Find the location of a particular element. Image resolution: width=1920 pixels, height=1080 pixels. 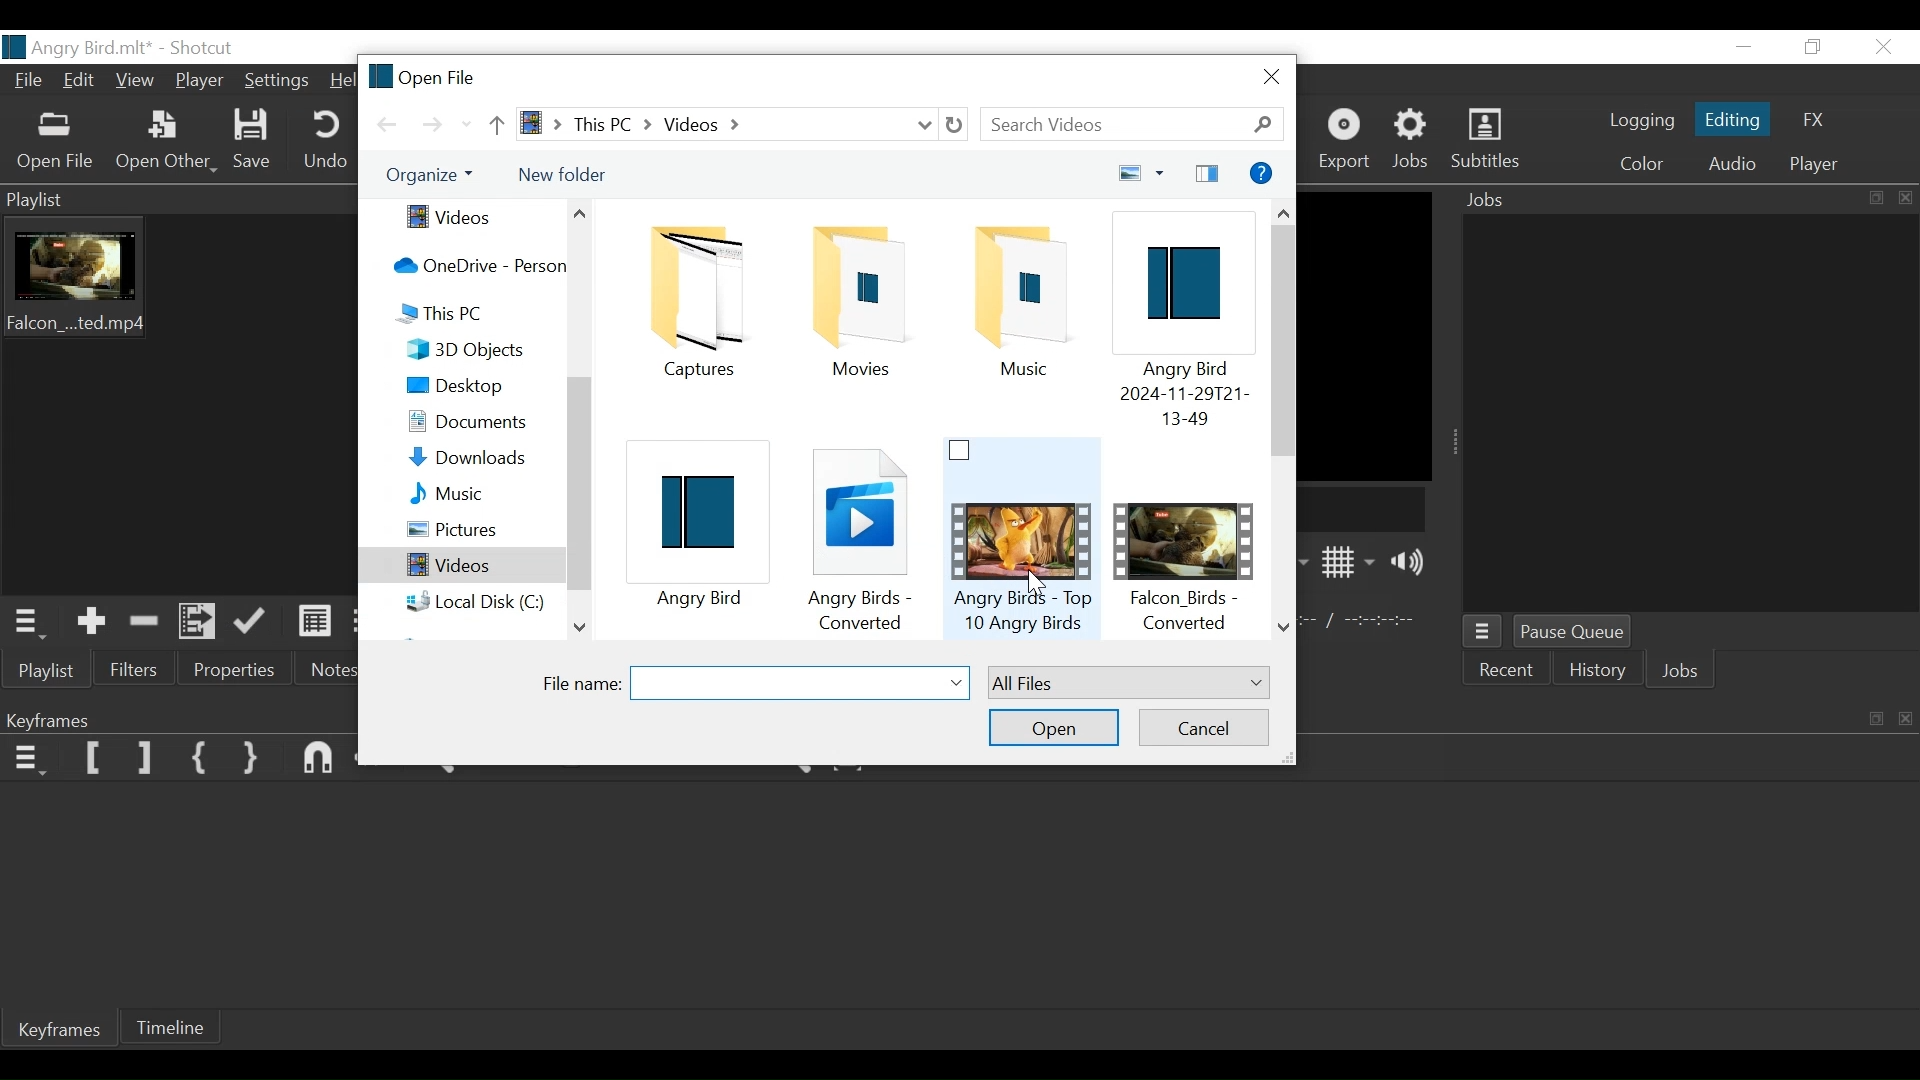

Pause Queue is located at coordinates (1571, 631).